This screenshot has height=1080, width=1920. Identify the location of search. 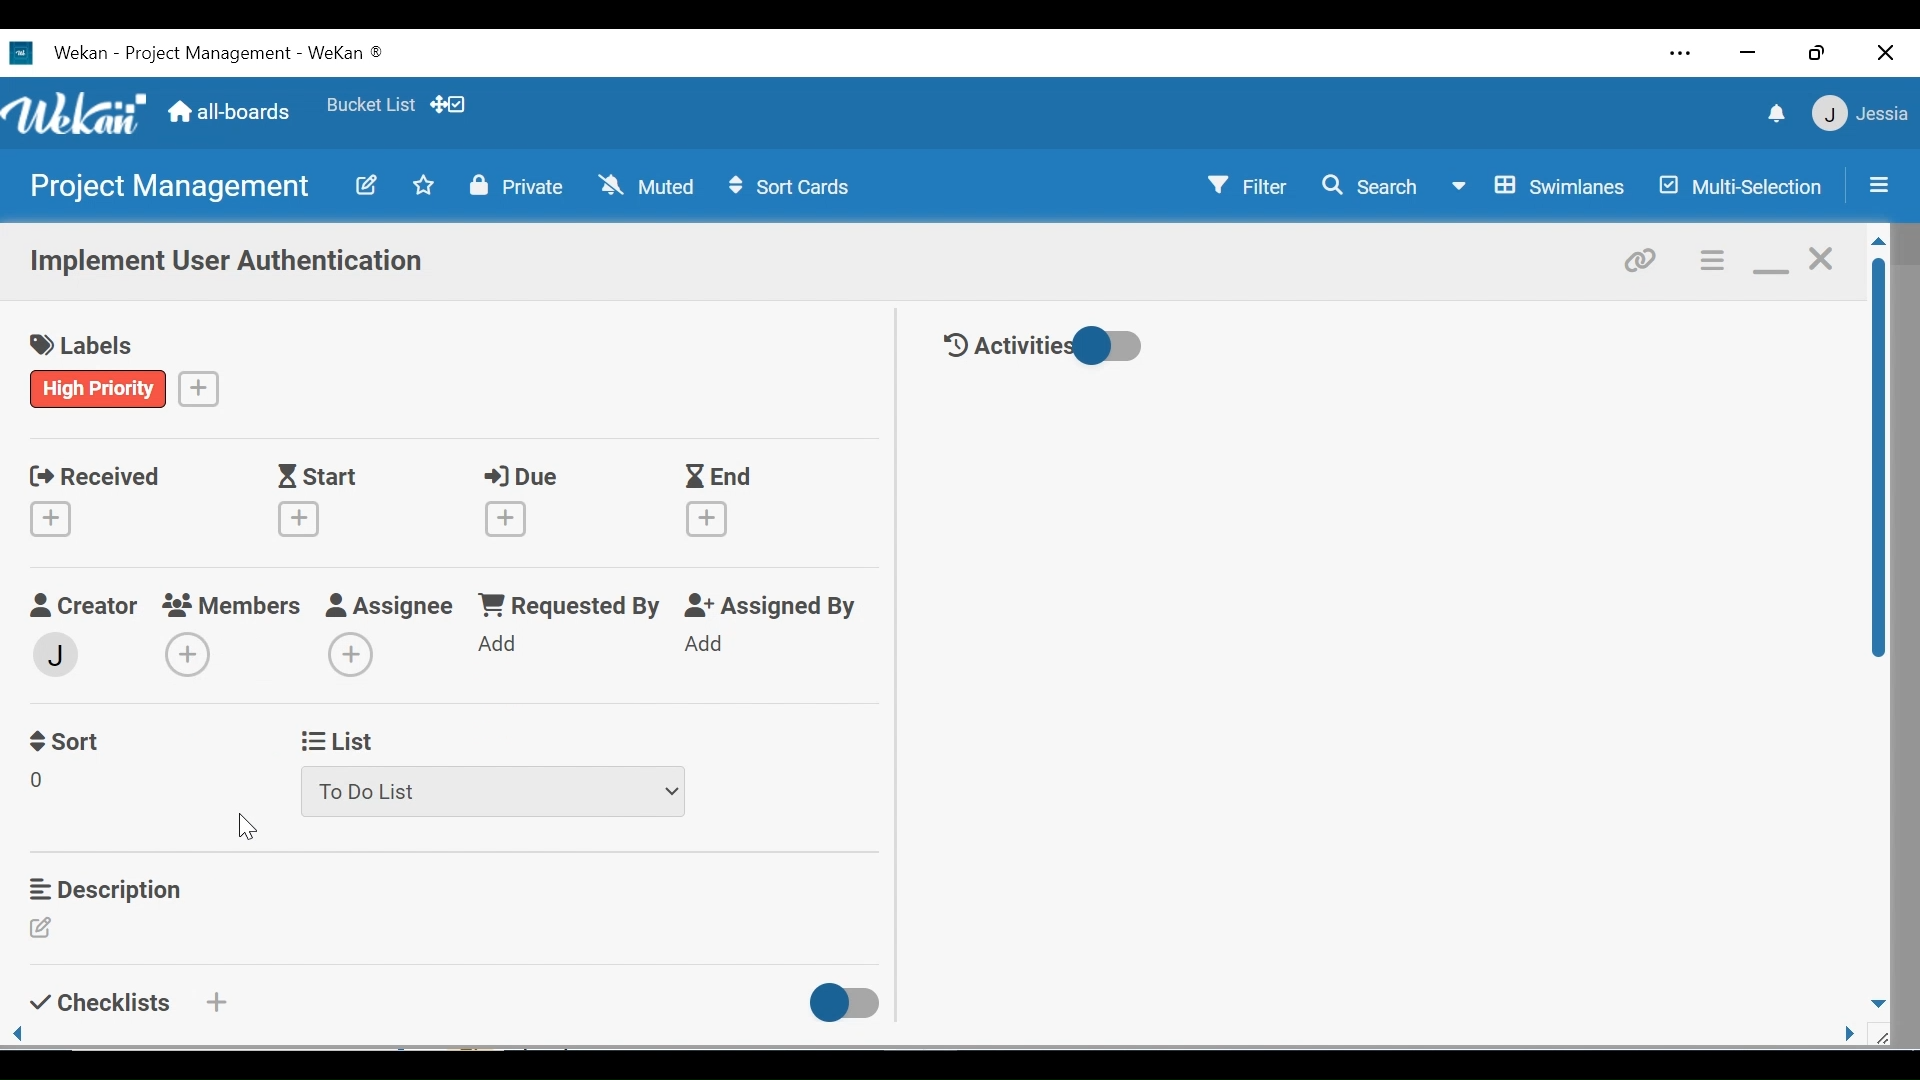
(1369, 187).